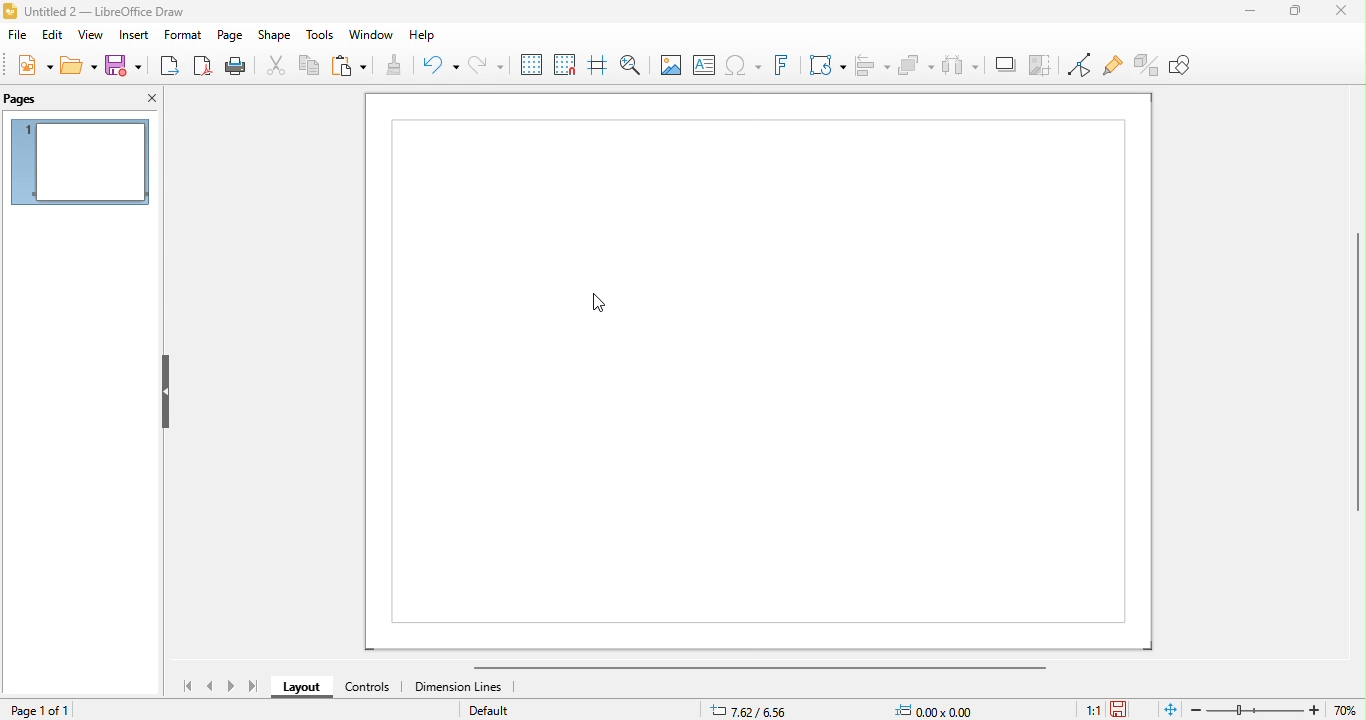 The height and width of the screenshot is (720, 1366). What do you see at coordinates (91, 35) in the screenshot?
I see `view` at bounding box center [91, 35].